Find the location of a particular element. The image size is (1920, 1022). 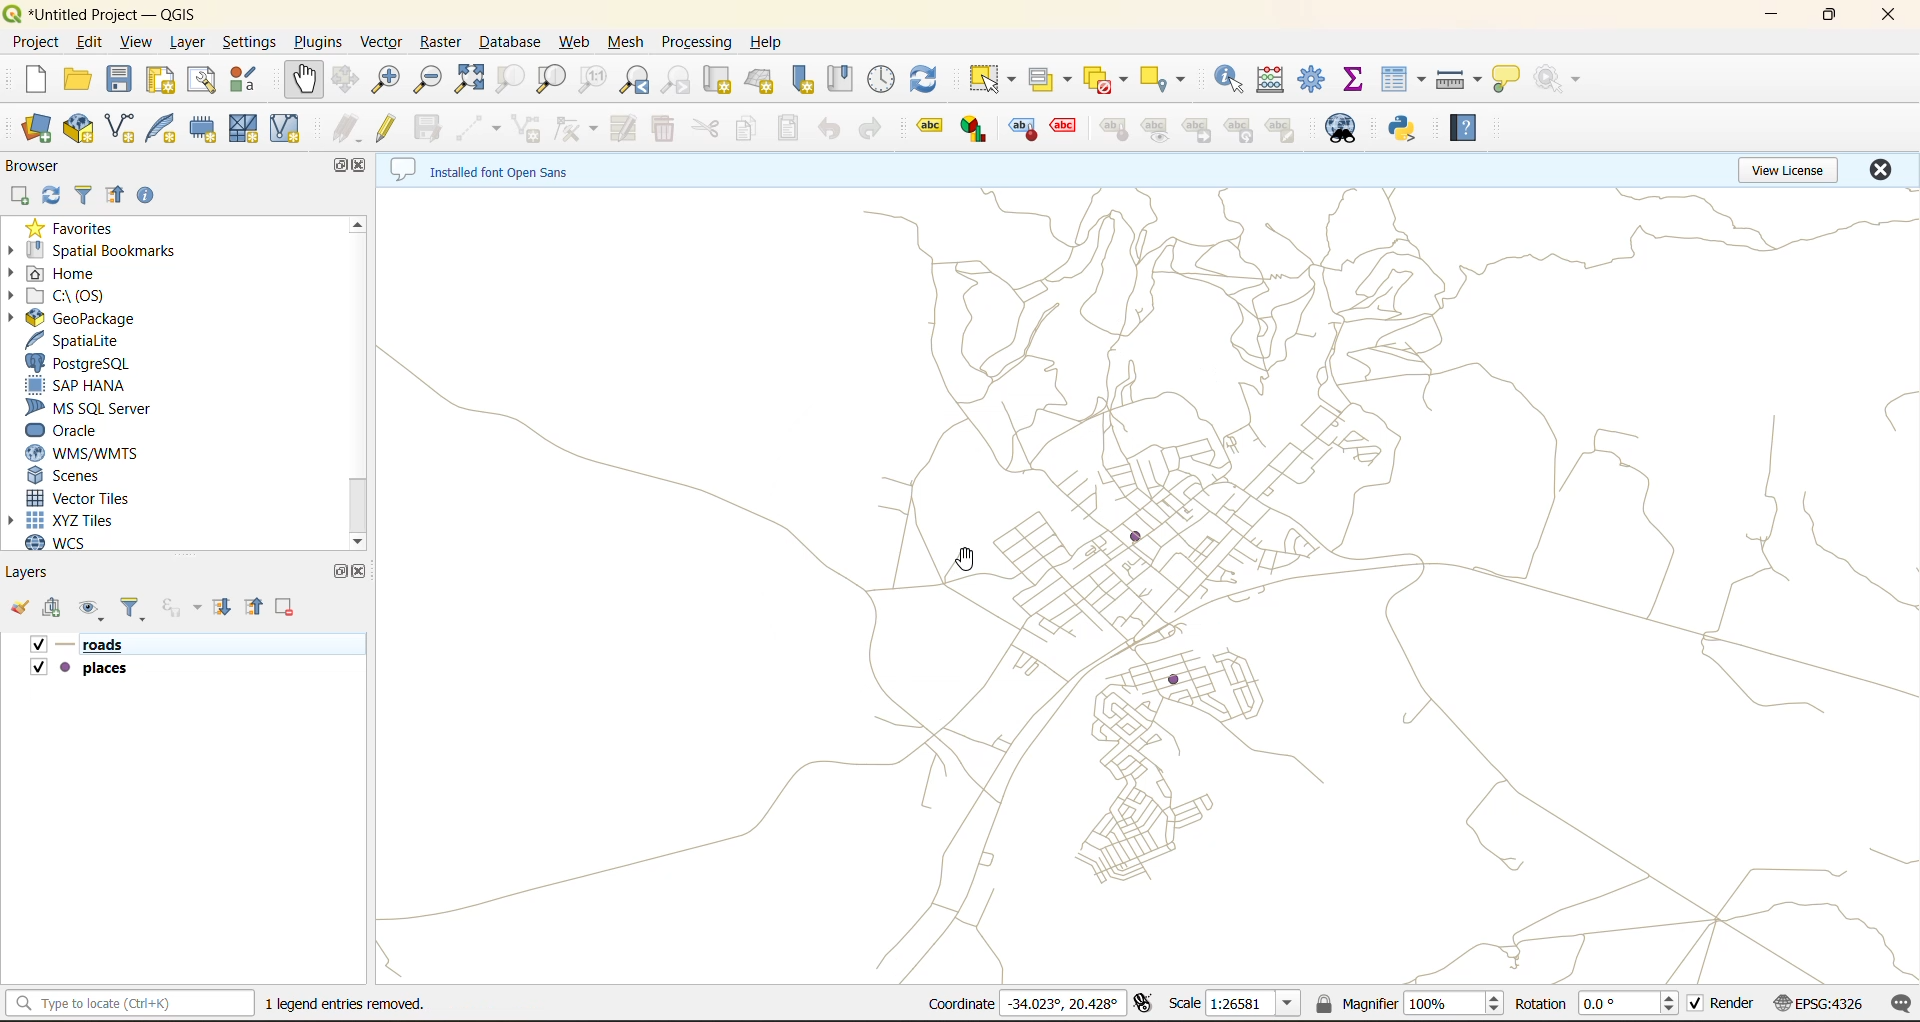

postgresql is located at coordinates (77, 366).